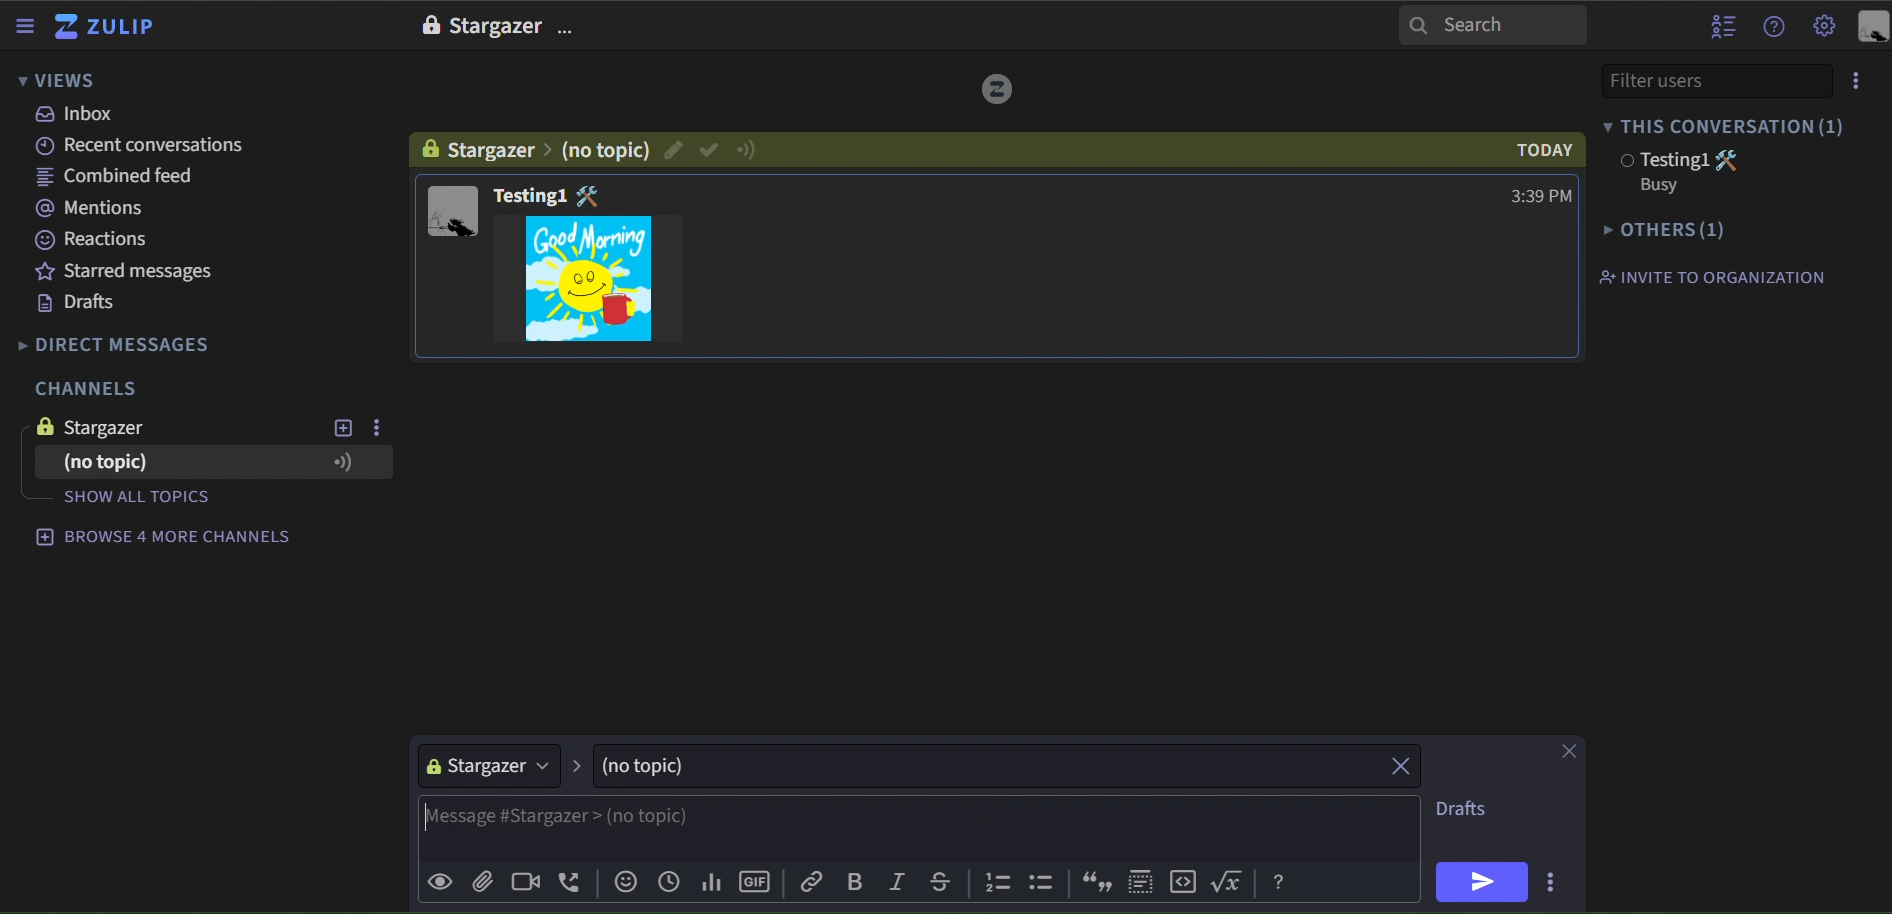  I want to click on add voice call, so click(571, 883).